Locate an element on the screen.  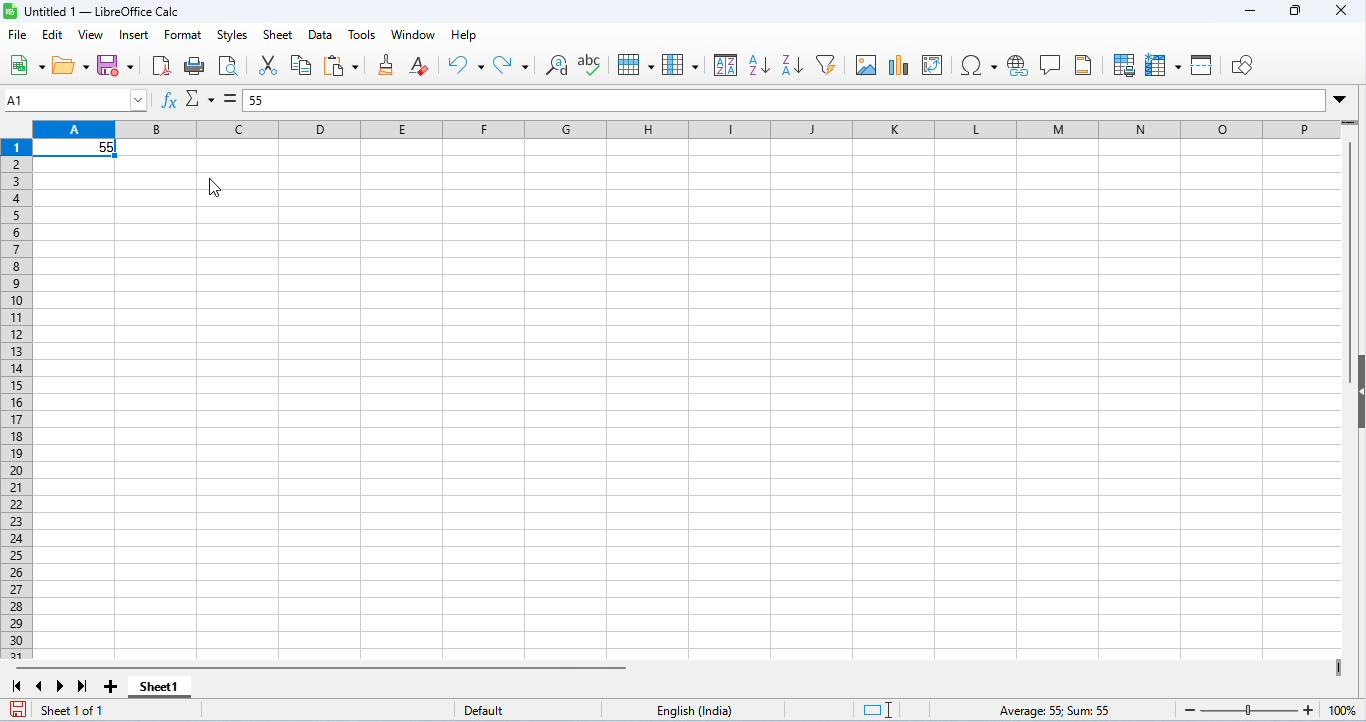
insert special characters is located at coordinates (978, 65).